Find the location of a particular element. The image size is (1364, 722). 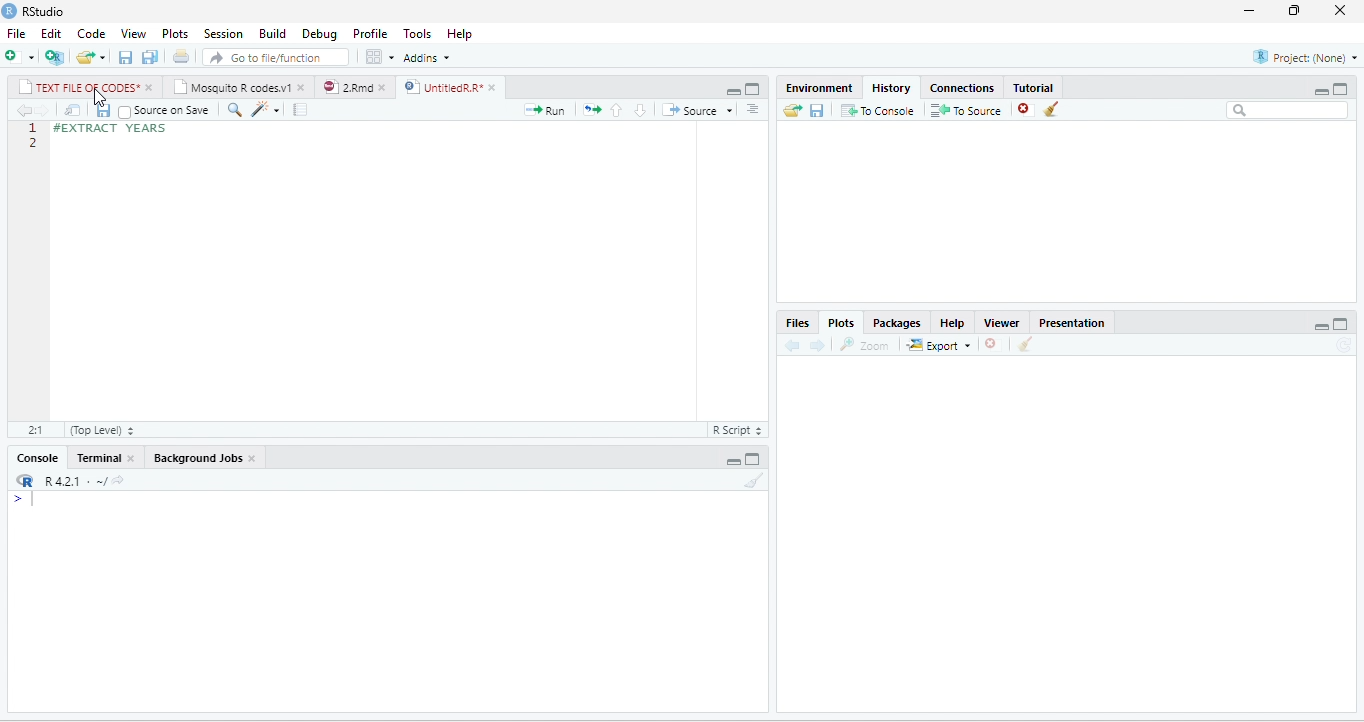

UntitledR.R is located at coordinates (442, 86).